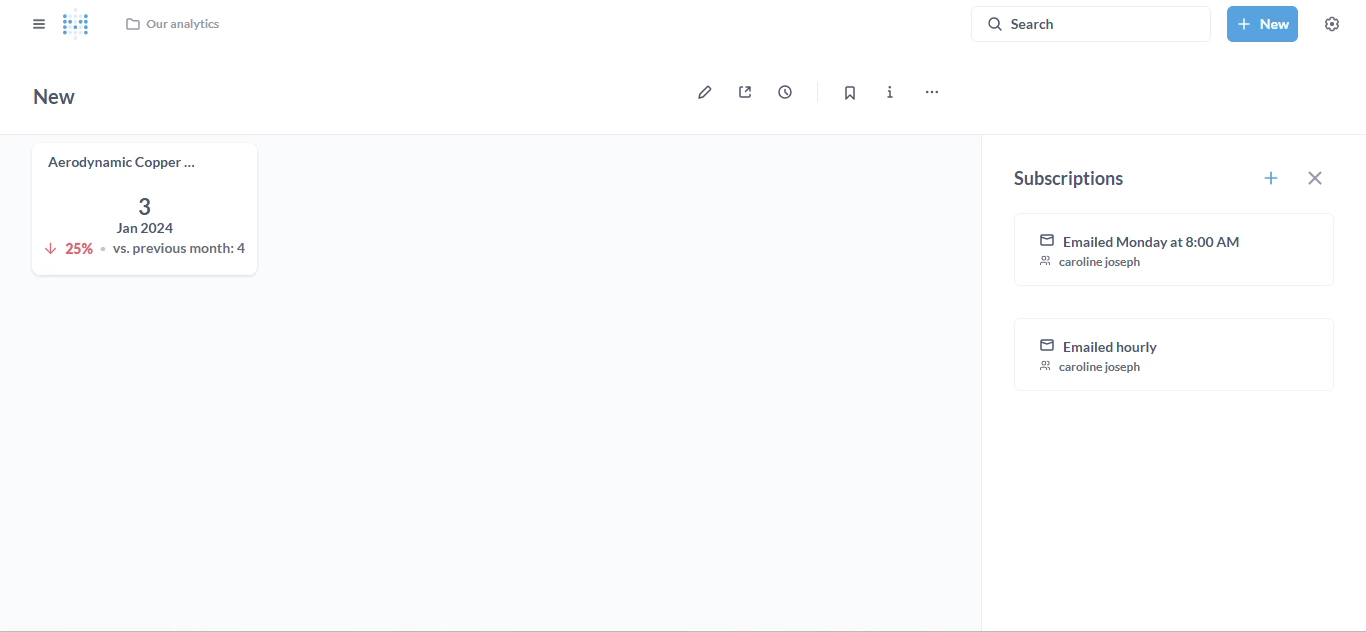 The width and height of the screenshot is (1366, 632). I want to click on sharing, so click(745, 92).